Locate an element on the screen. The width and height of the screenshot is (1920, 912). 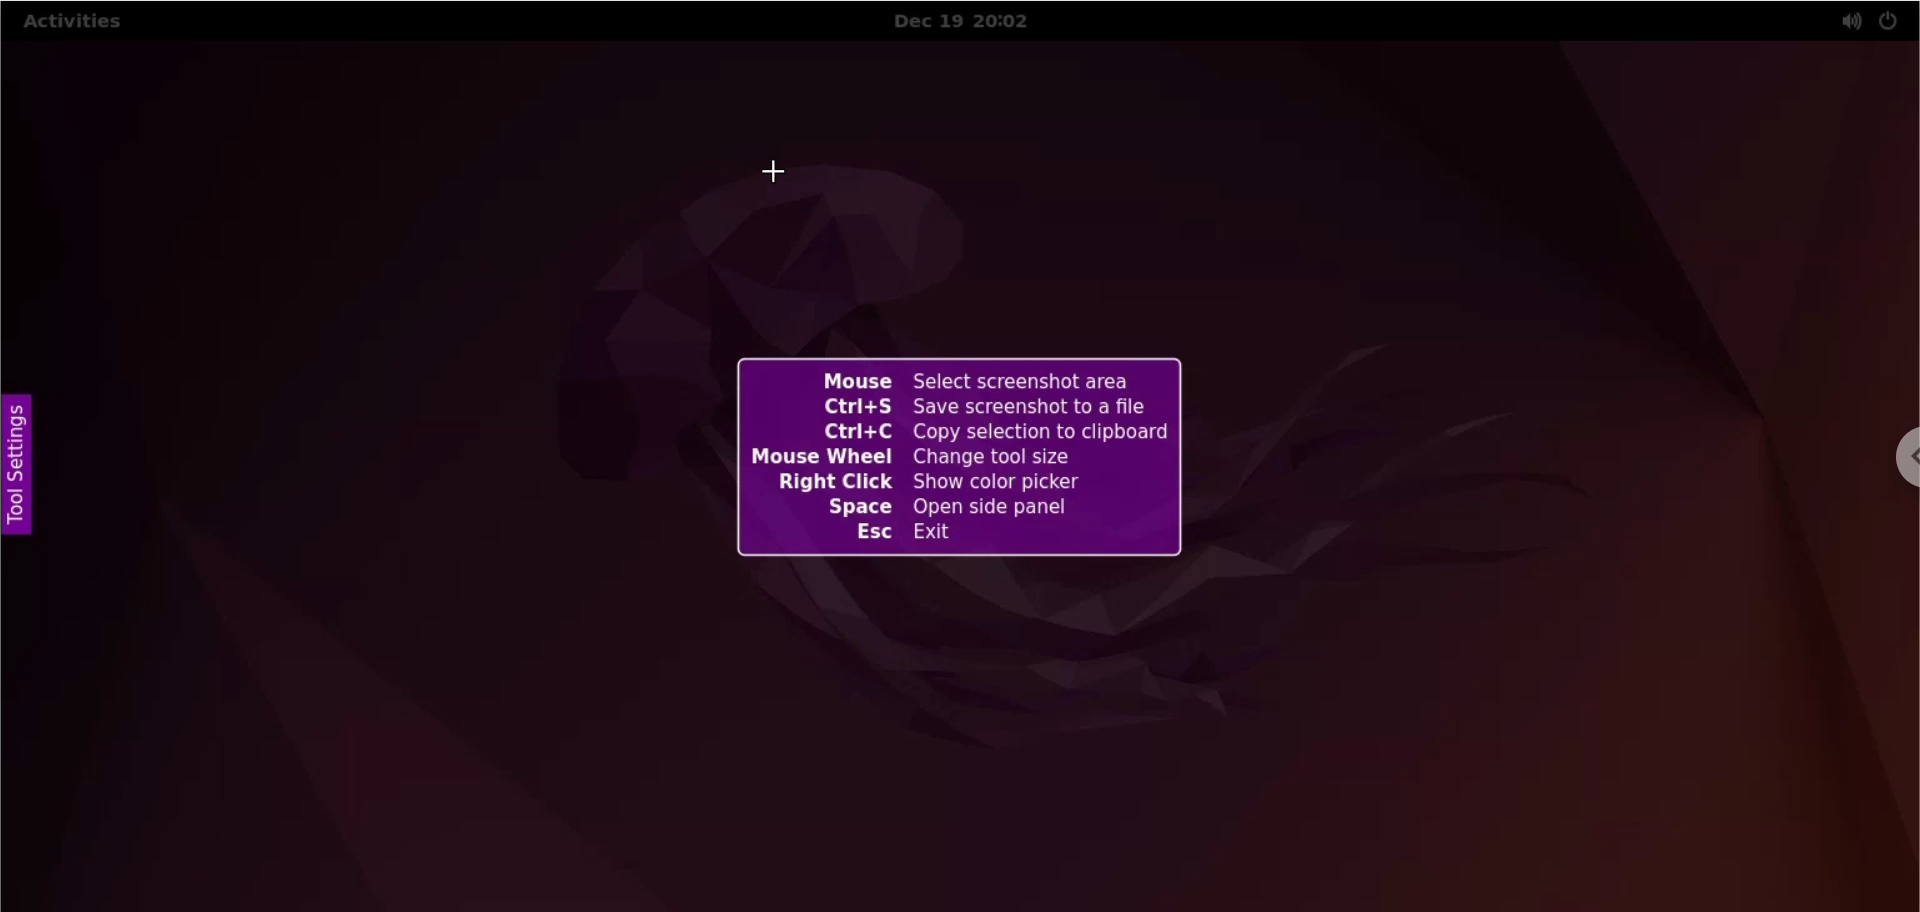
activities is located at coordinates (73, 25).